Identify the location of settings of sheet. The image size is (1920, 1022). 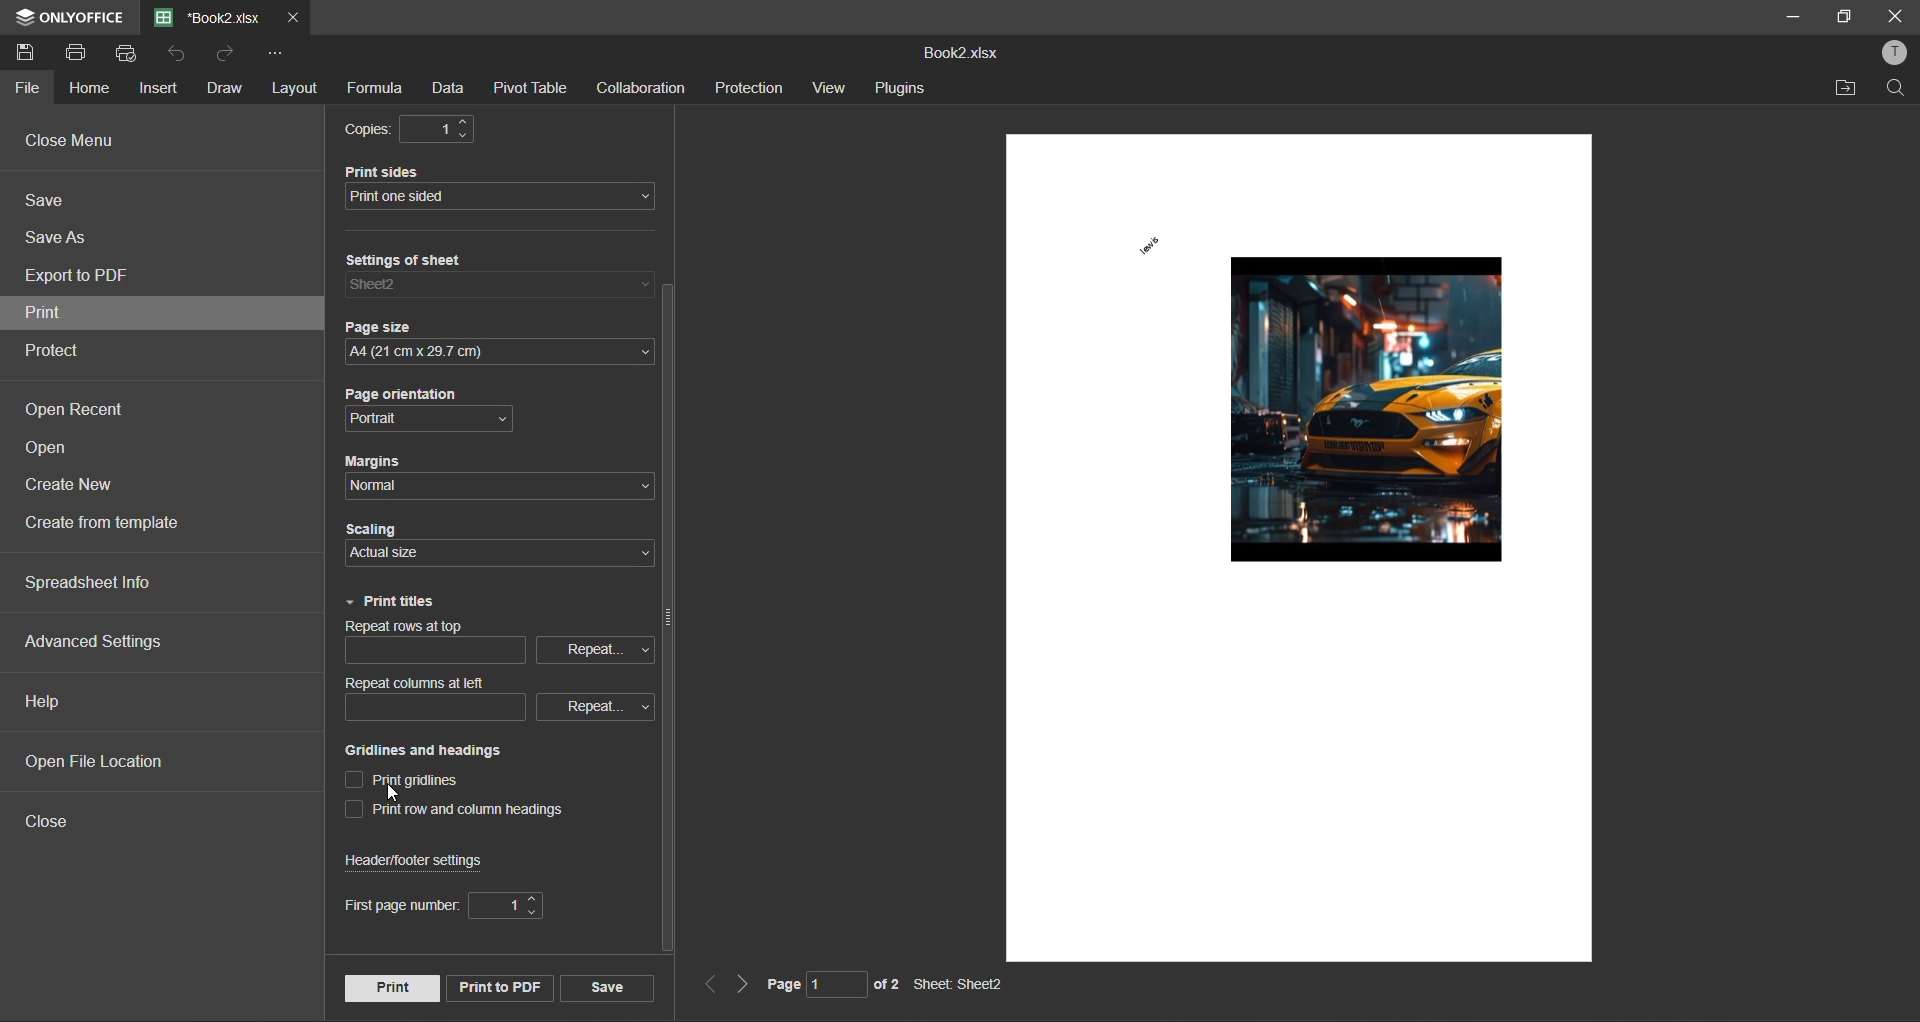
(455, 260).